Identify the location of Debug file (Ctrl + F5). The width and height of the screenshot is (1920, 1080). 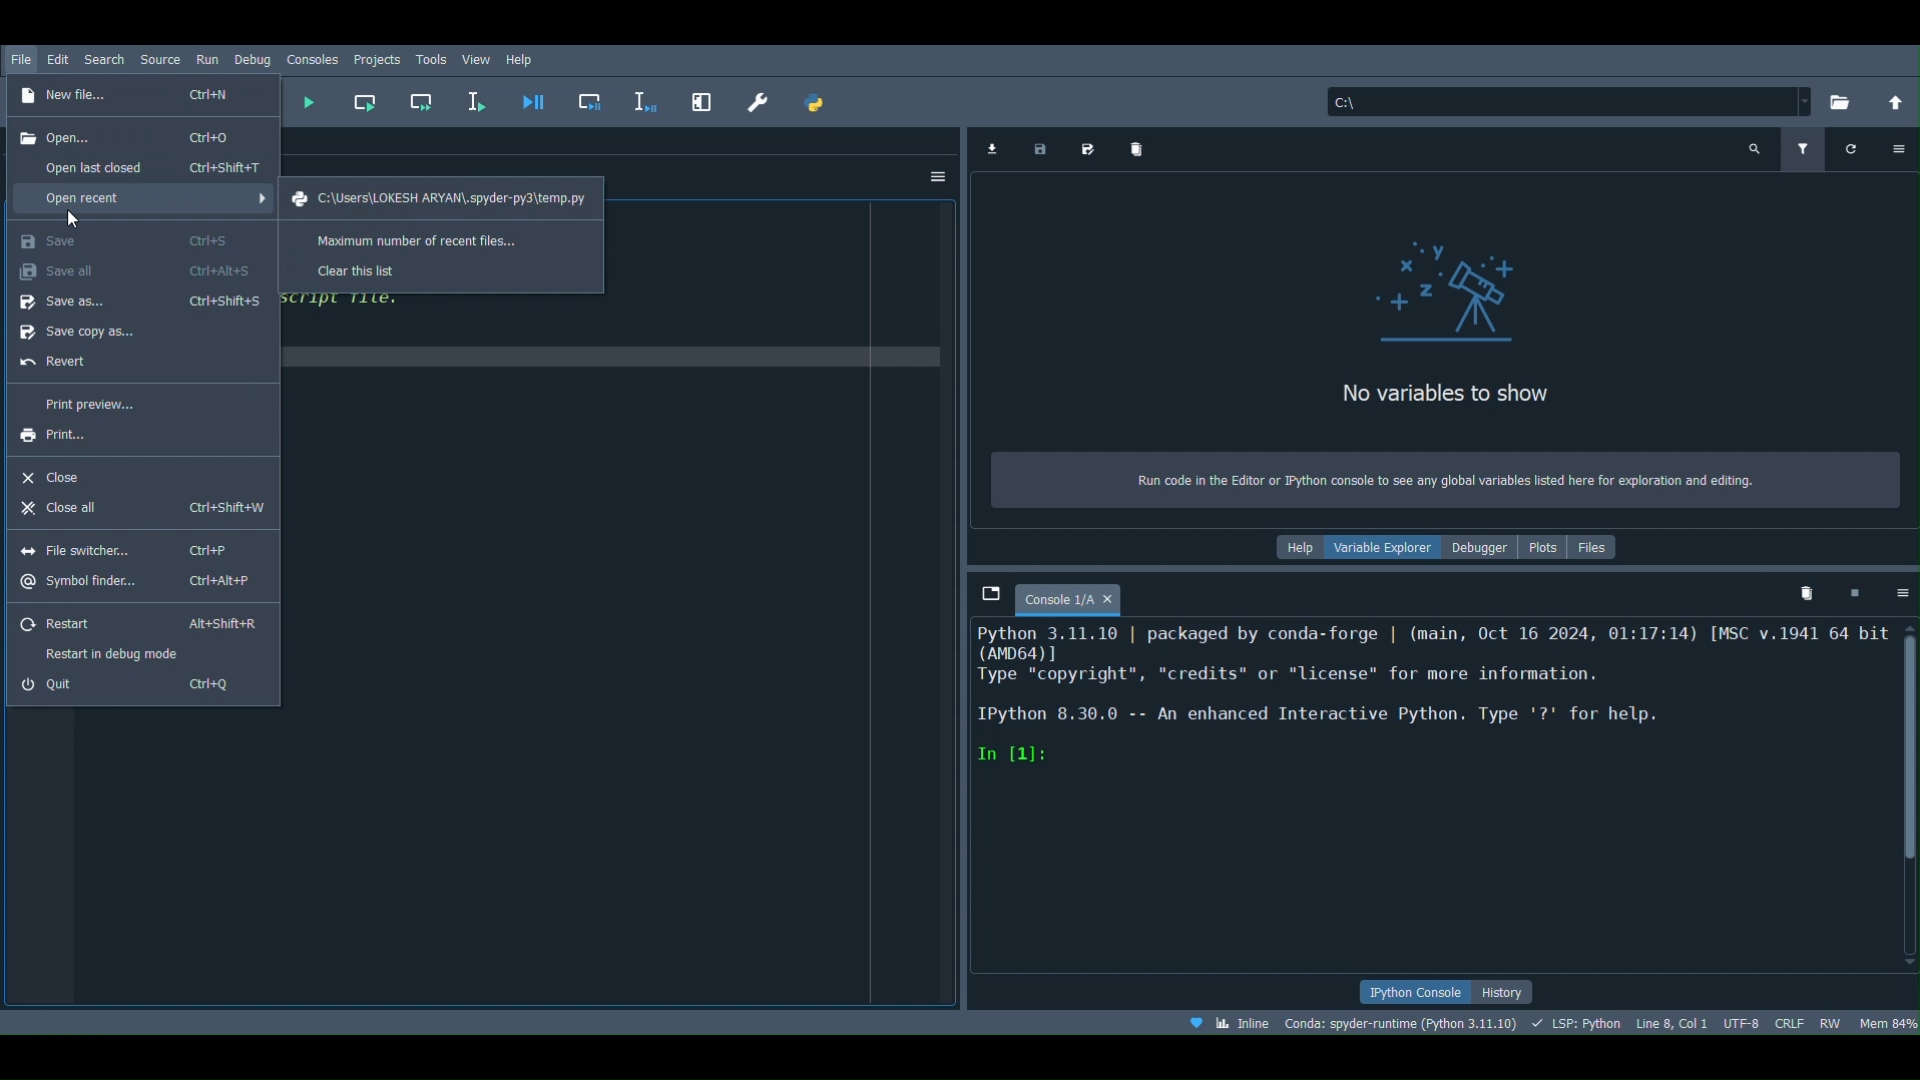
(530, 97).